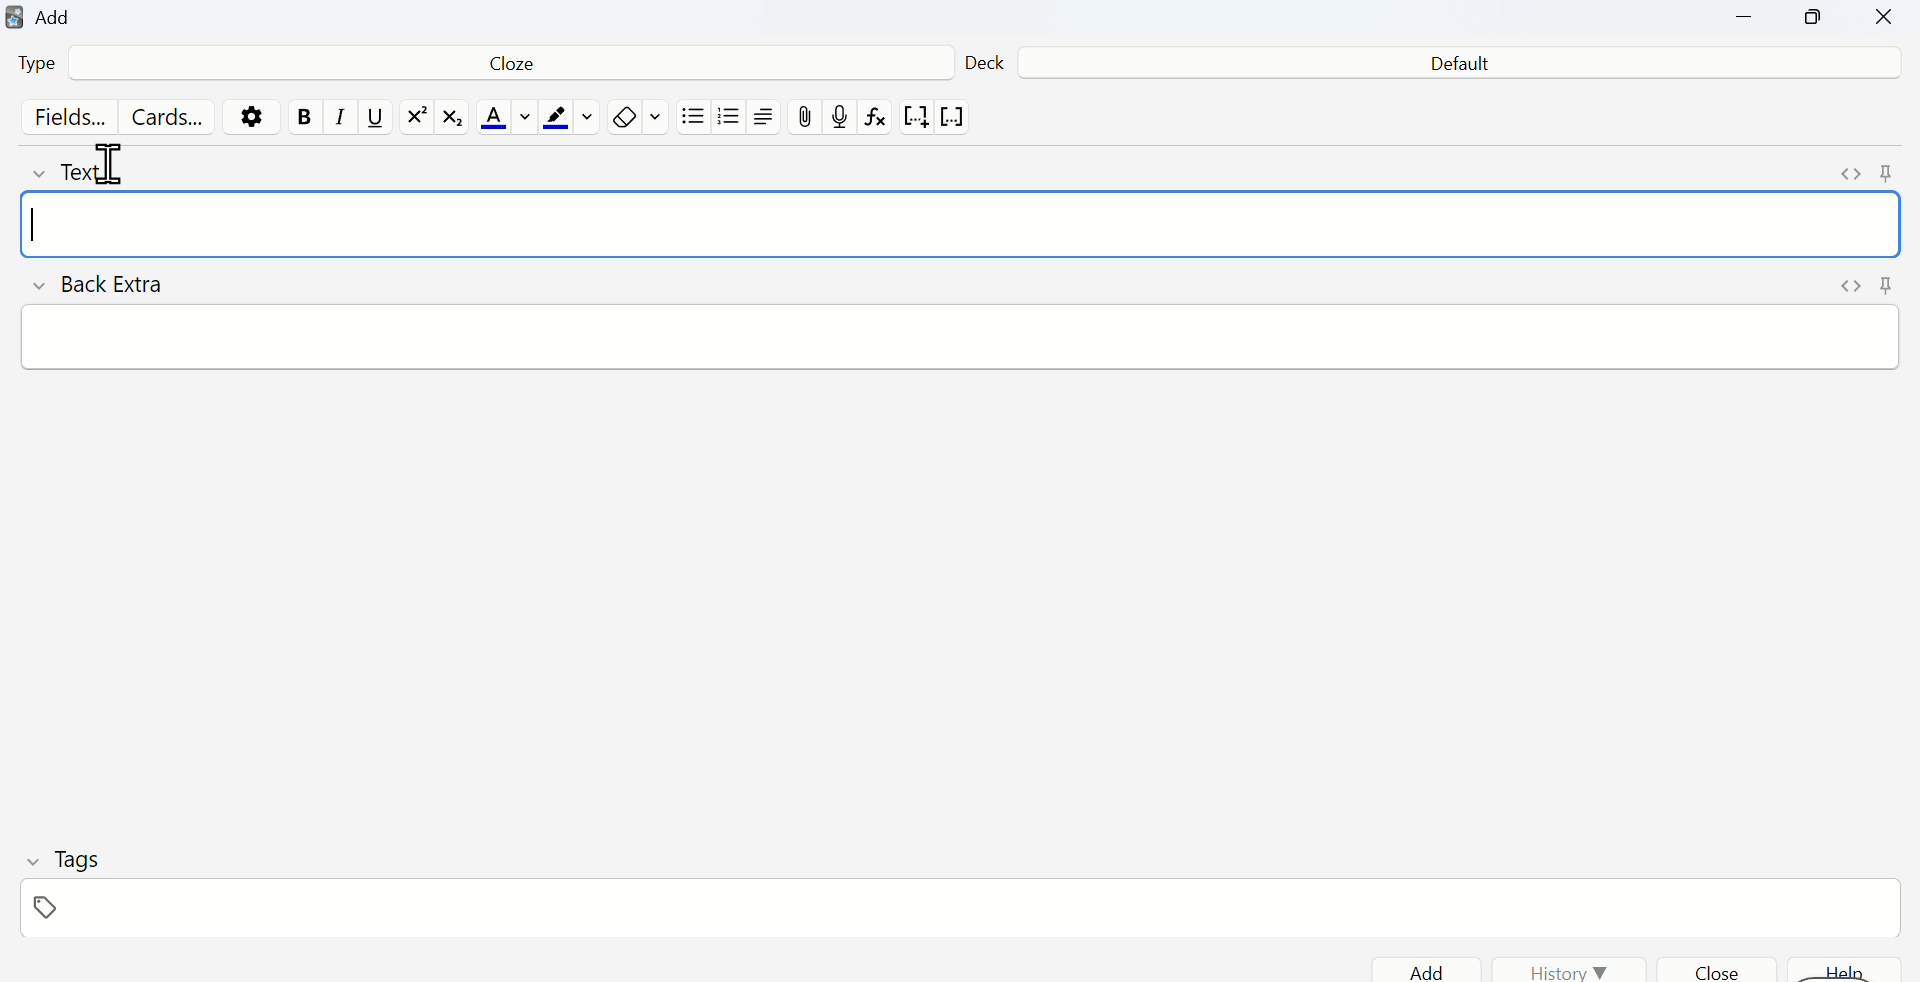 This screenshot has height=982, width=1920. I want to click on Expand, so click(1846, 173).